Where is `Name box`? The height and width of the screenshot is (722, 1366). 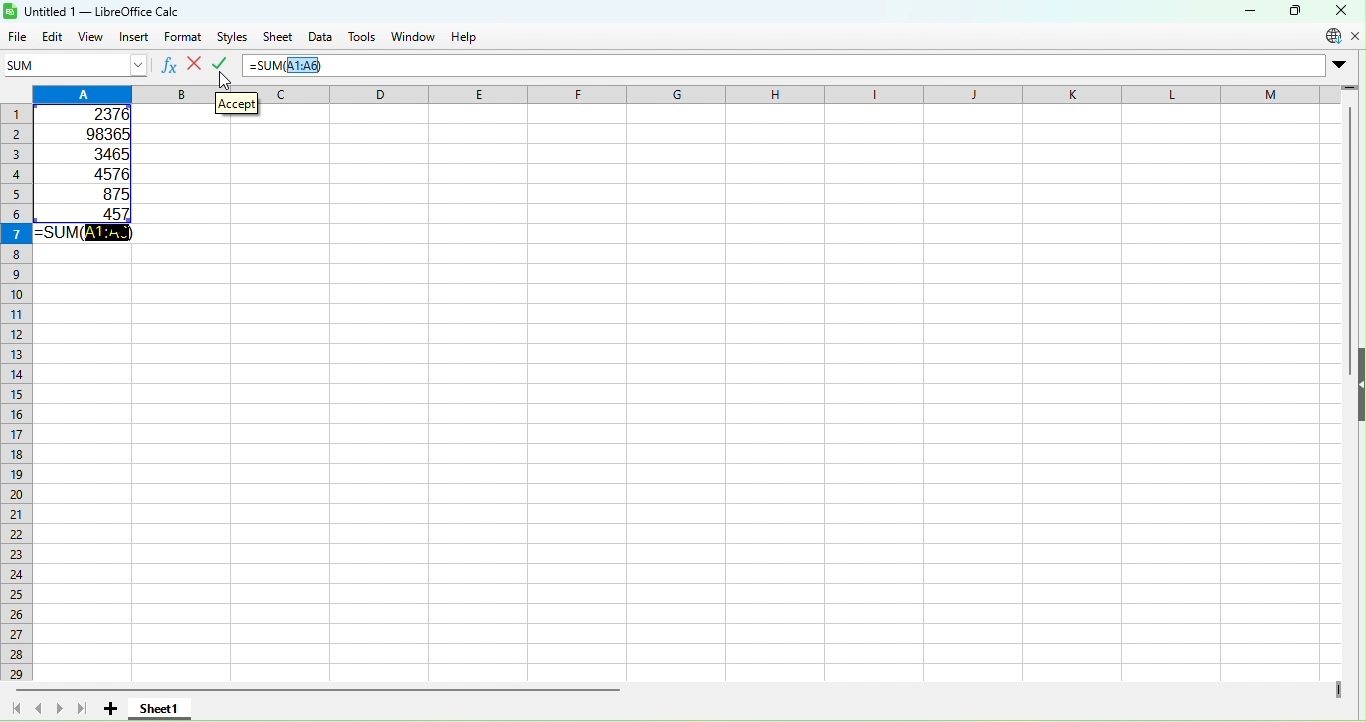
Name box is located at coordinates (123, 63).